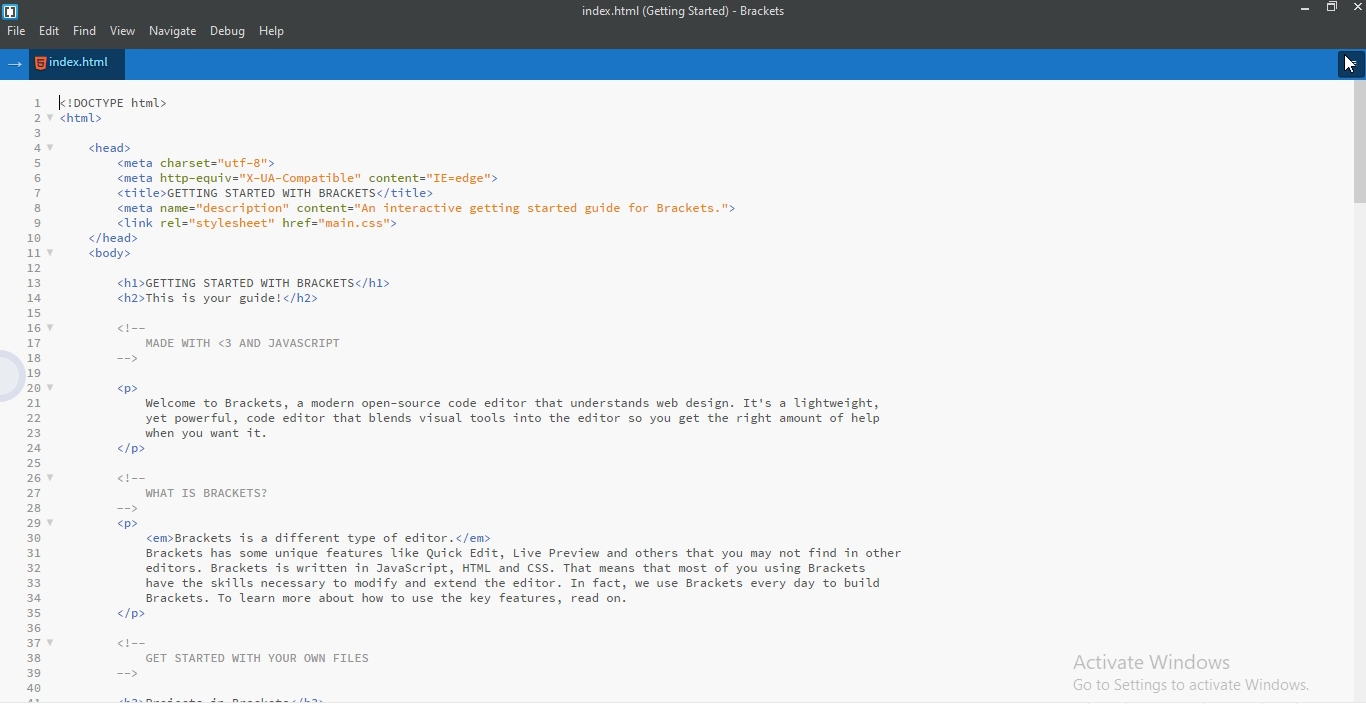  What do you see at coordinates (48, 31) in the screenshot?
I see `edit` at bounding box center [48, 31].